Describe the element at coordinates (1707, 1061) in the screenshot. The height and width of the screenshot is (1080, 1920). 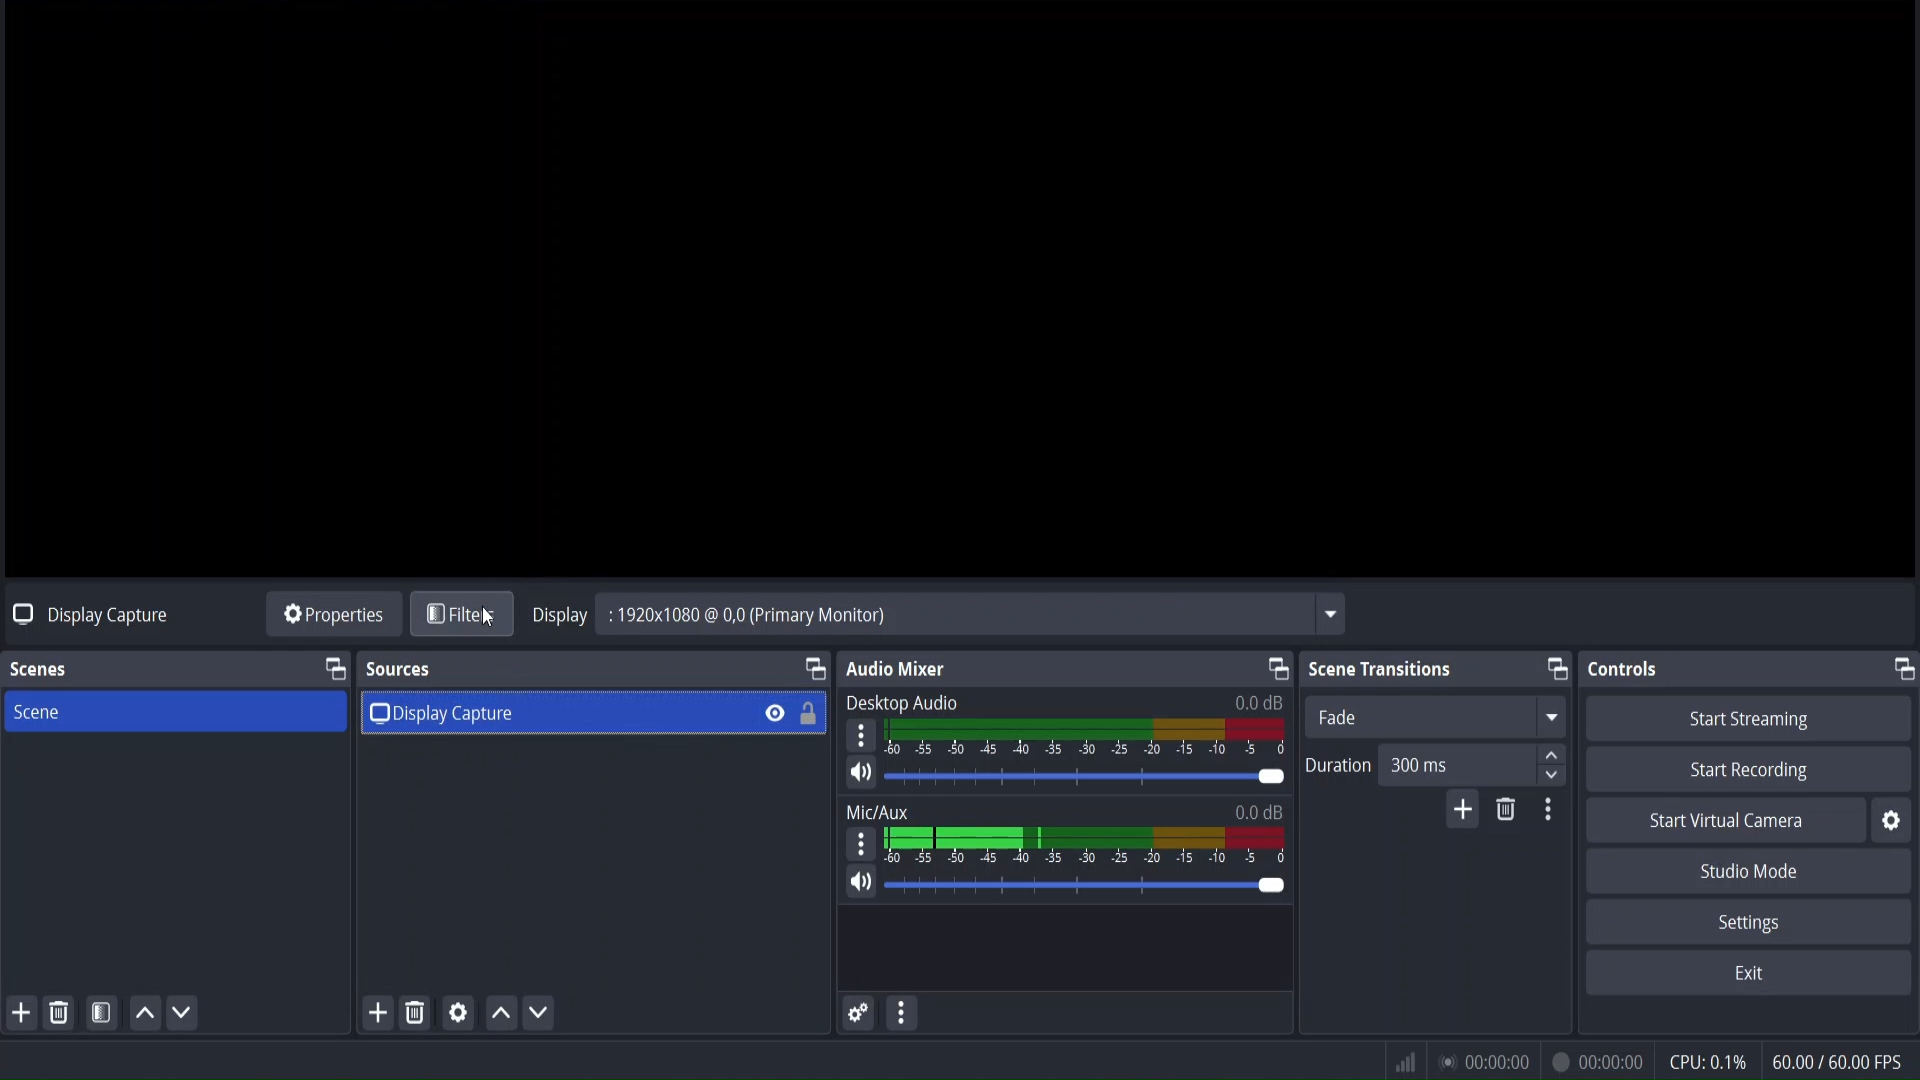
I see `cpu usage` at that location.